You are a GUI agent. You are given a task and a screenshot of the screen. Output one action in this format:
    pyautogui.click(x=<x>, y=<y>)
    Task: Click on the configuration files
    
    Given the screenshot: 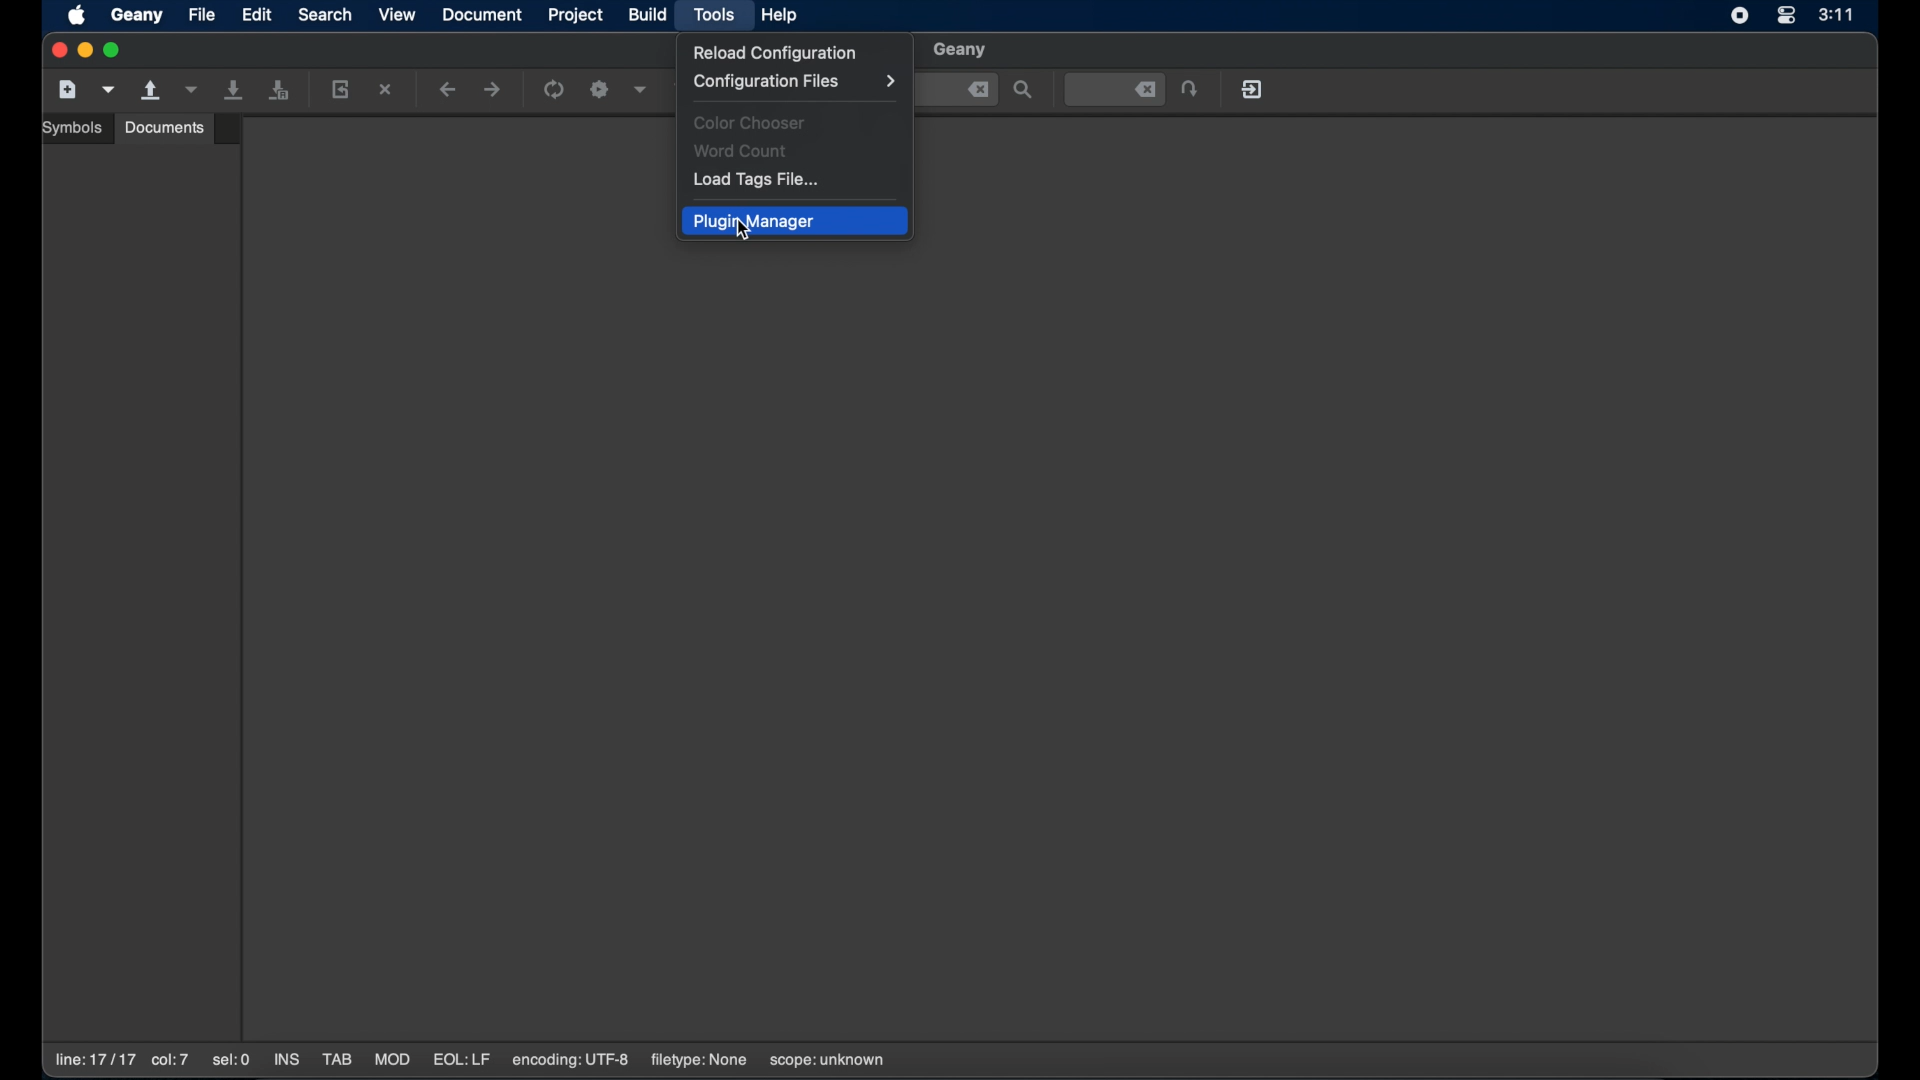 What is the action you would take?
    pyautogui.click(x=795, y=82)
    